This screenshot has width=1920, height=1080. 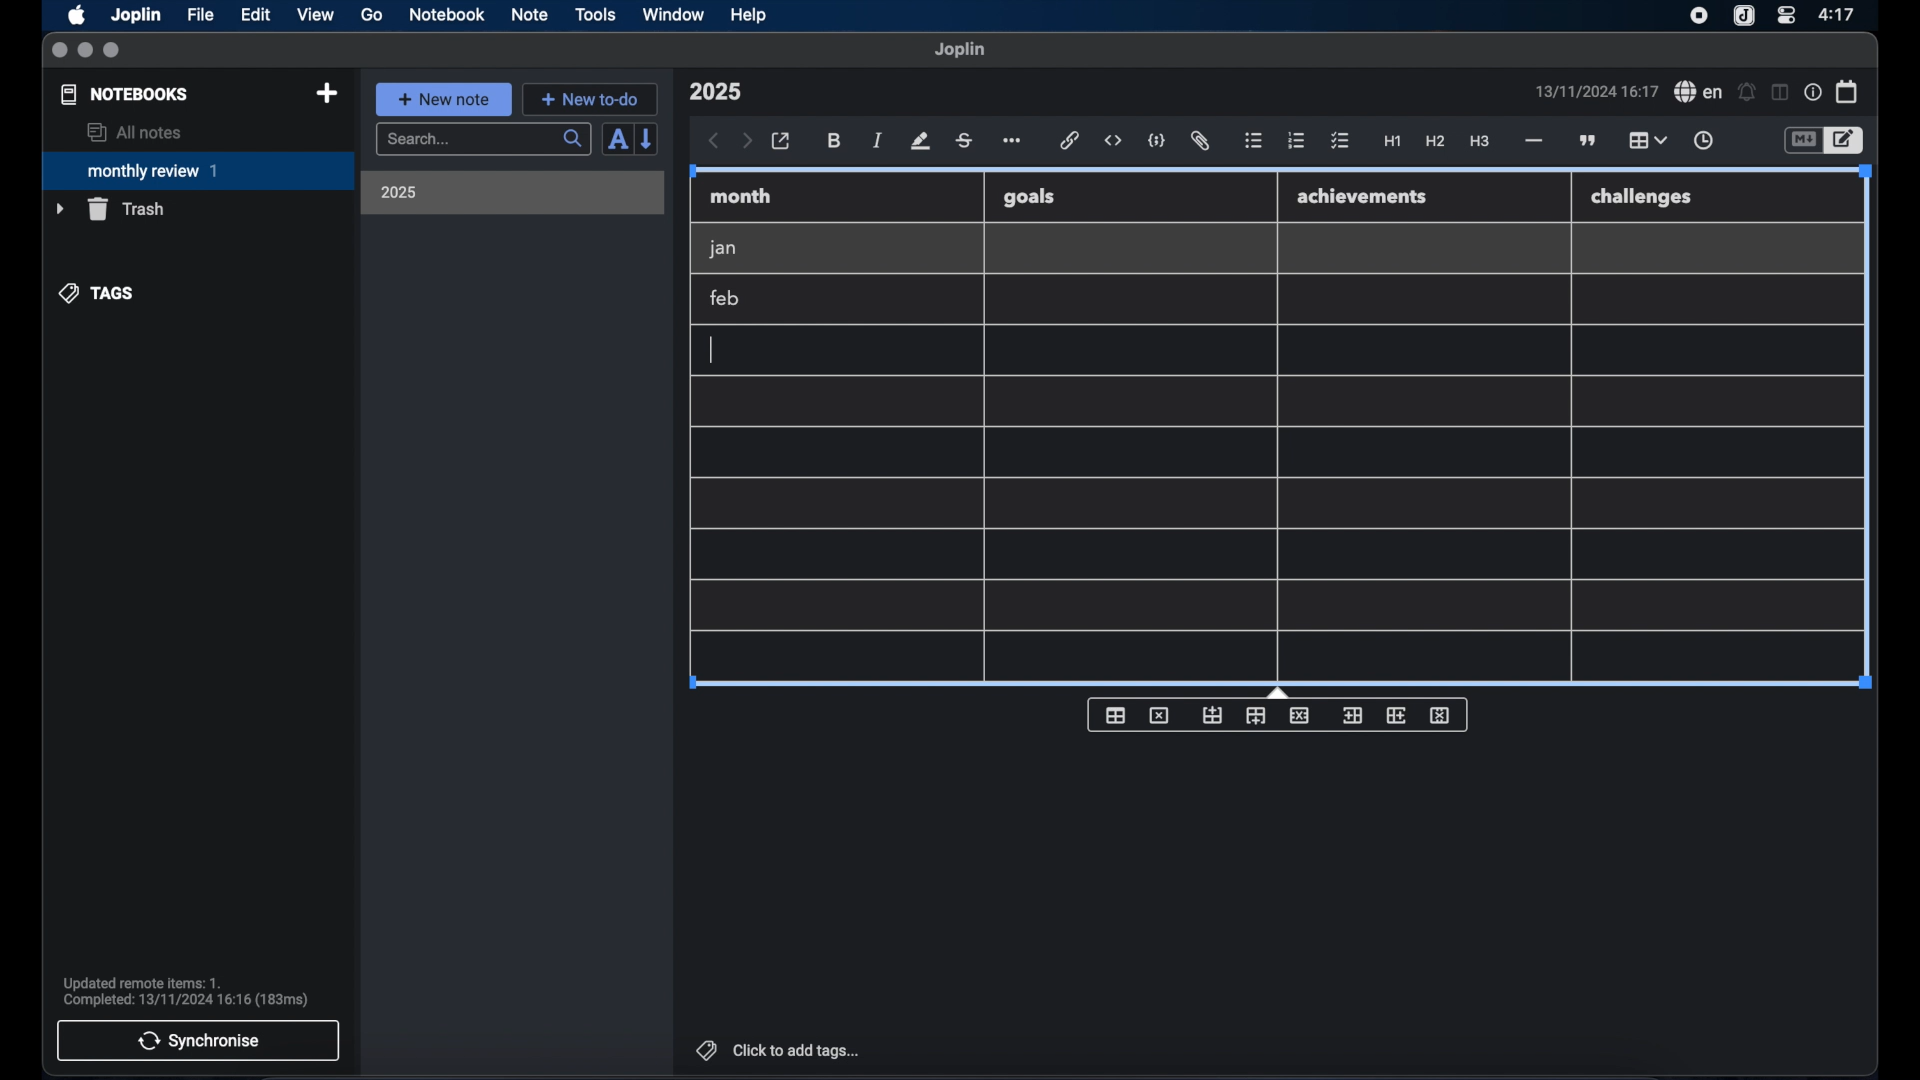 What do you see at coordinates (1847, 141) in the screenshot?
I see `toggle editor` at bounding box center [1847, 141].